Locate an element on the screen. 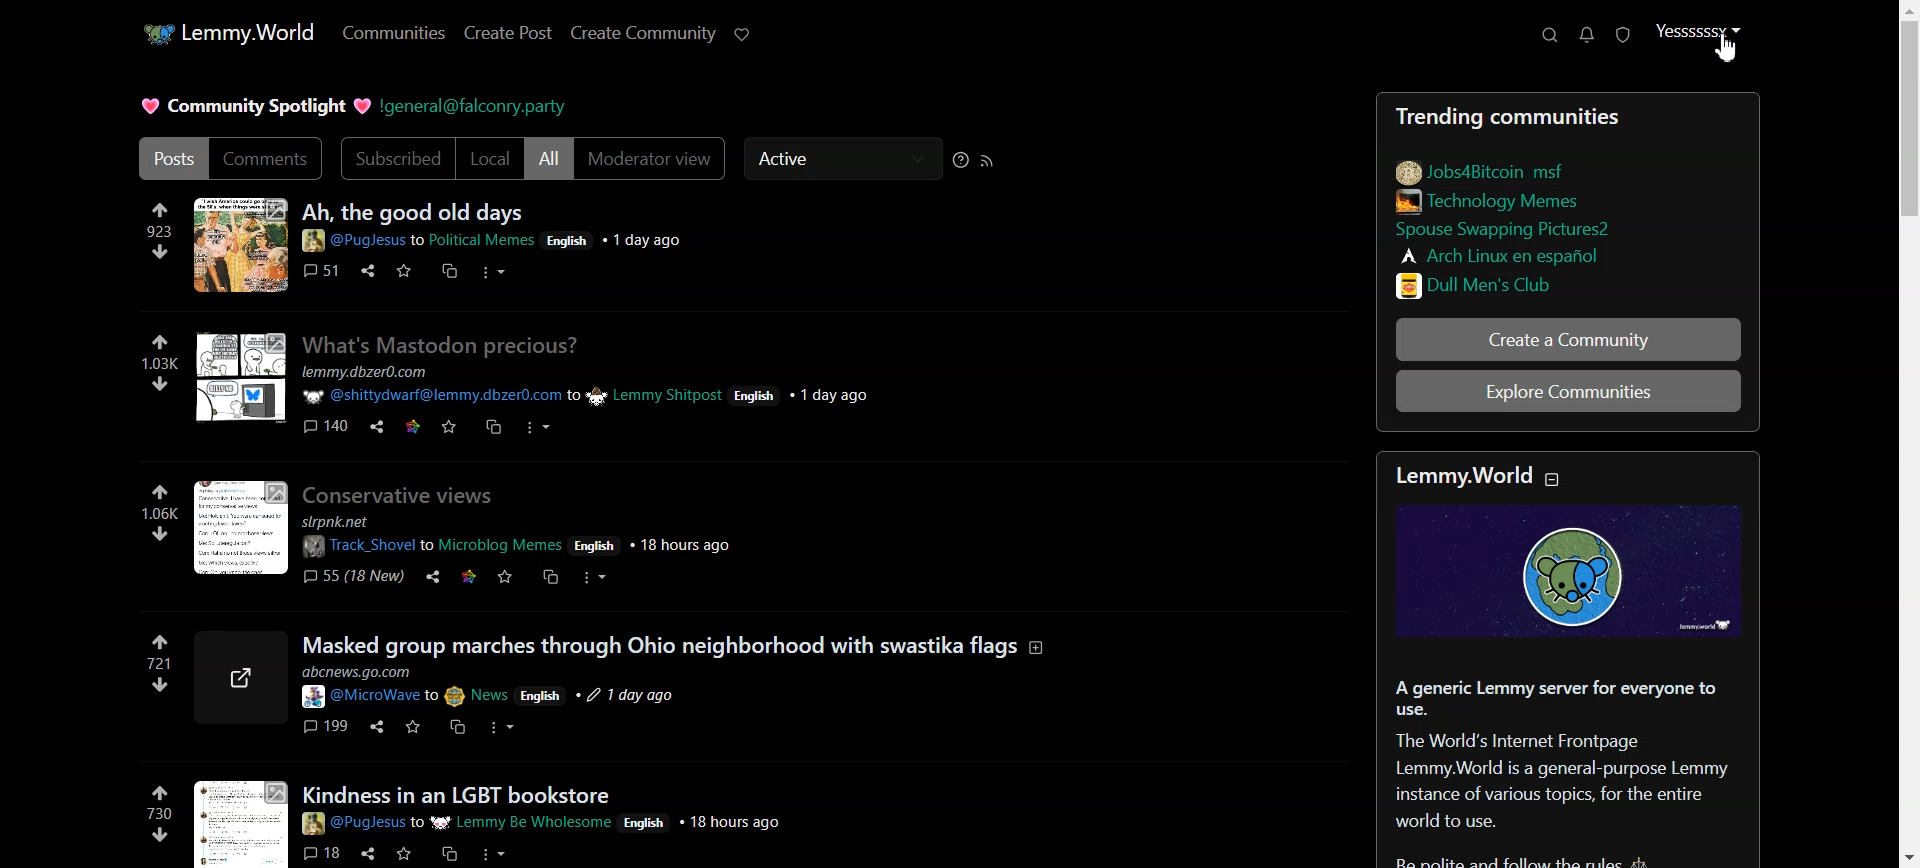  upvote is located at coordinates (164, 342).